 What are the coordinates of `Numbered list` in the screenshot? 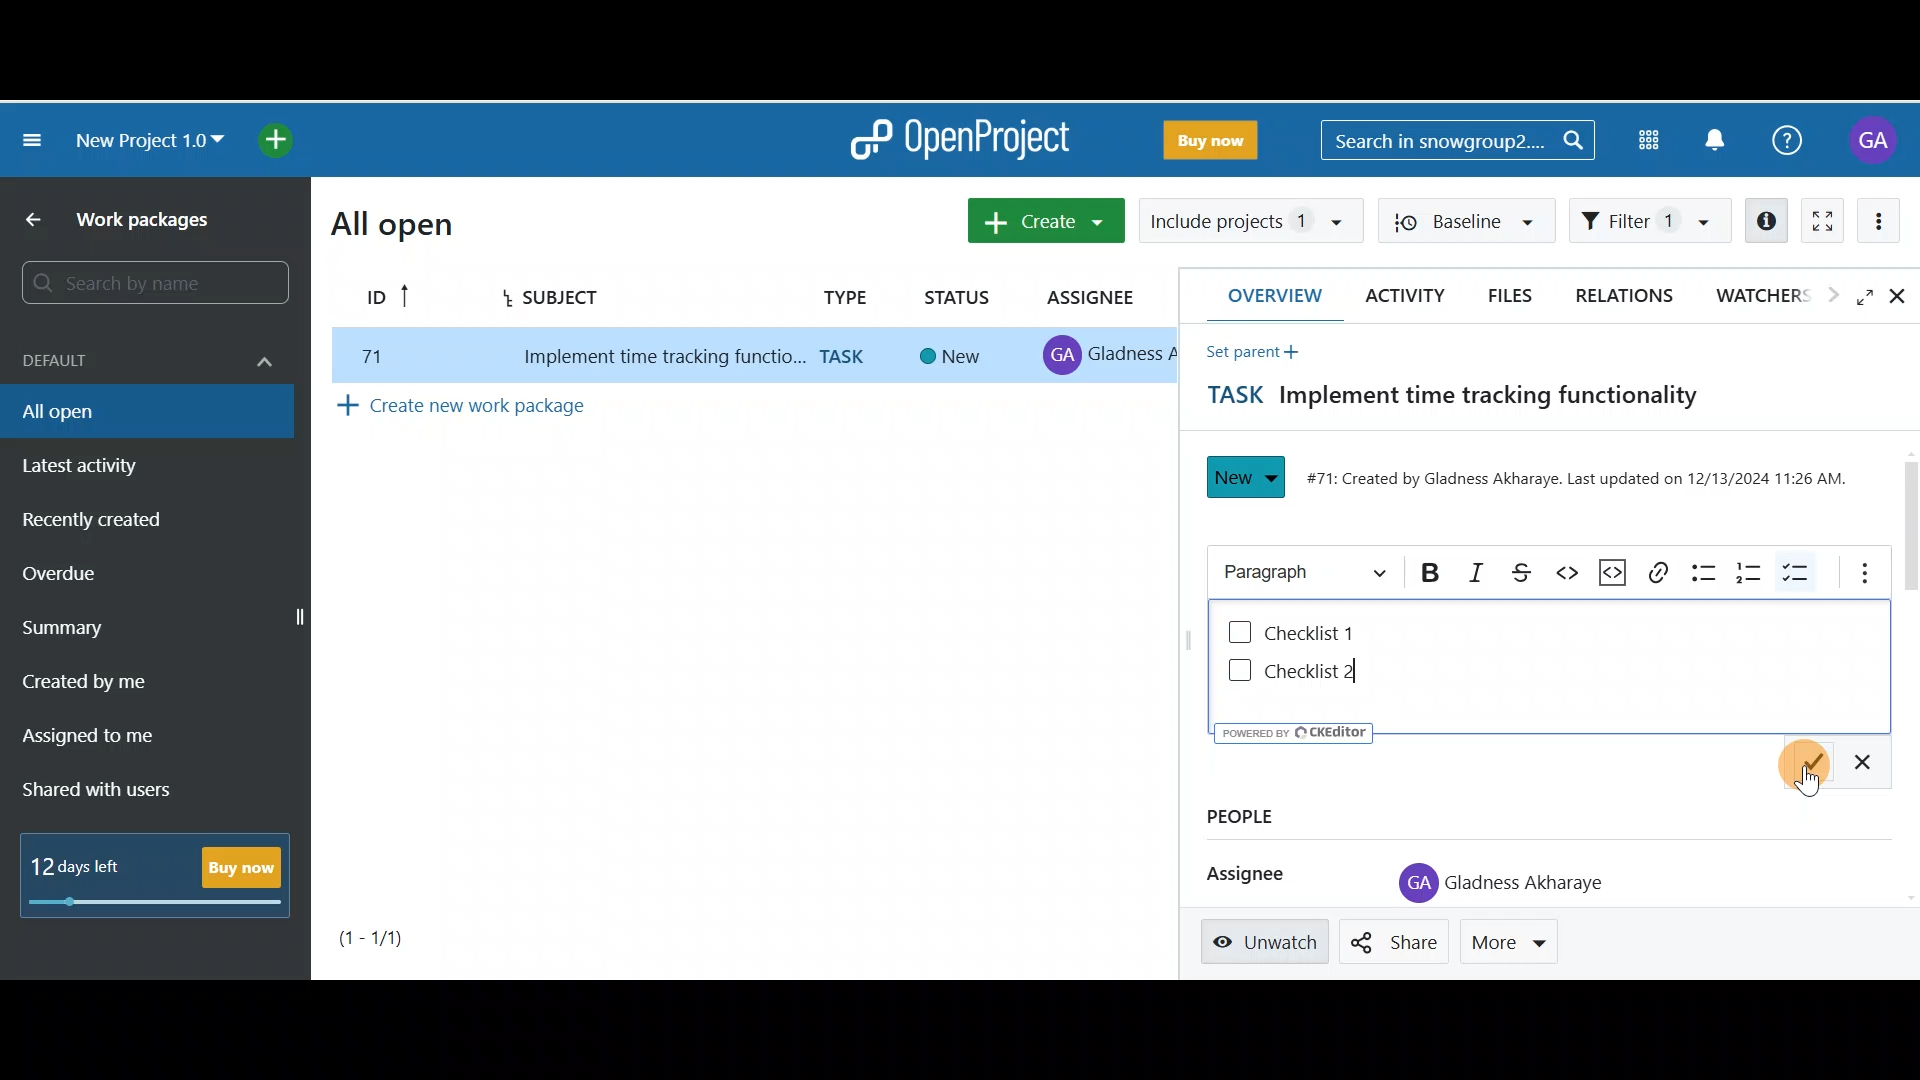 It's located at (1753, 569).